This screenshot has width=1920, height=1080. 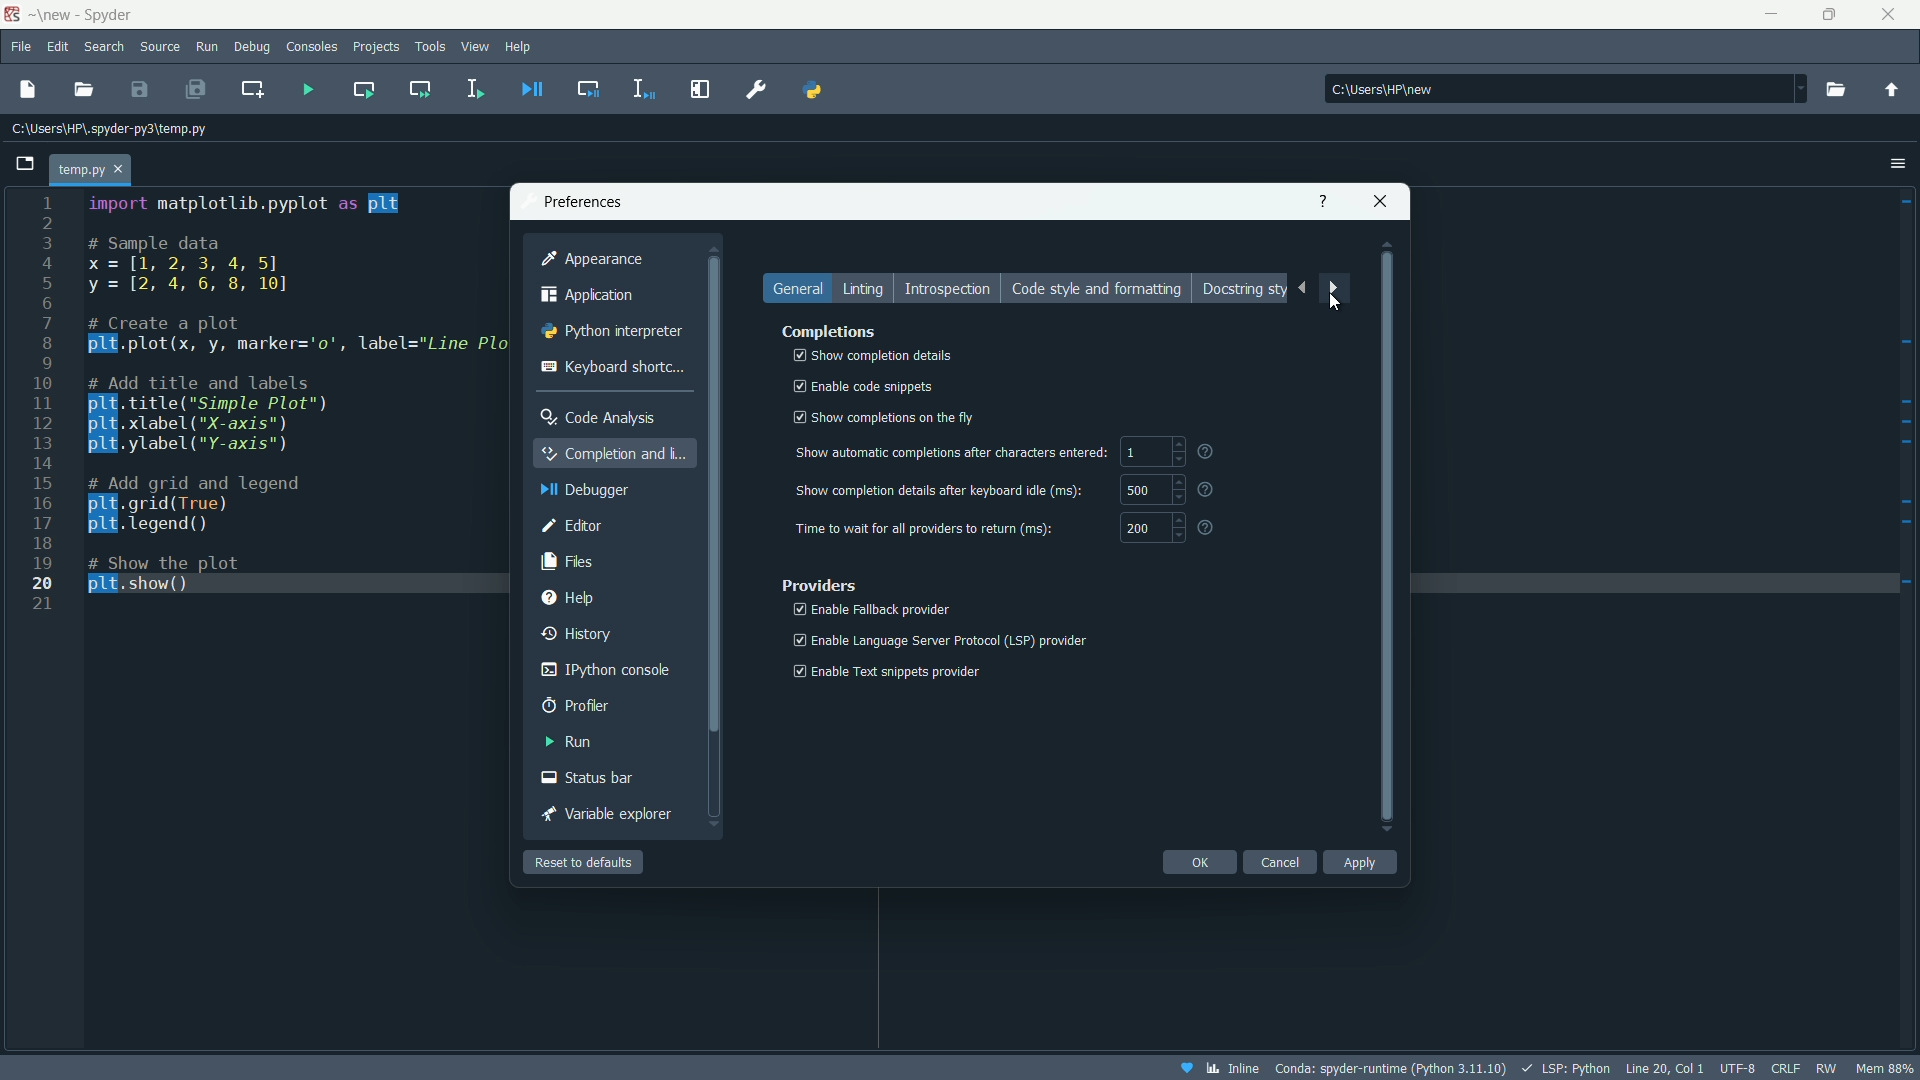 What do you see at coordinates (938, 489) in the screenshot?
I see `show completion details after keyboard idle` at bounding box center [938, 489].